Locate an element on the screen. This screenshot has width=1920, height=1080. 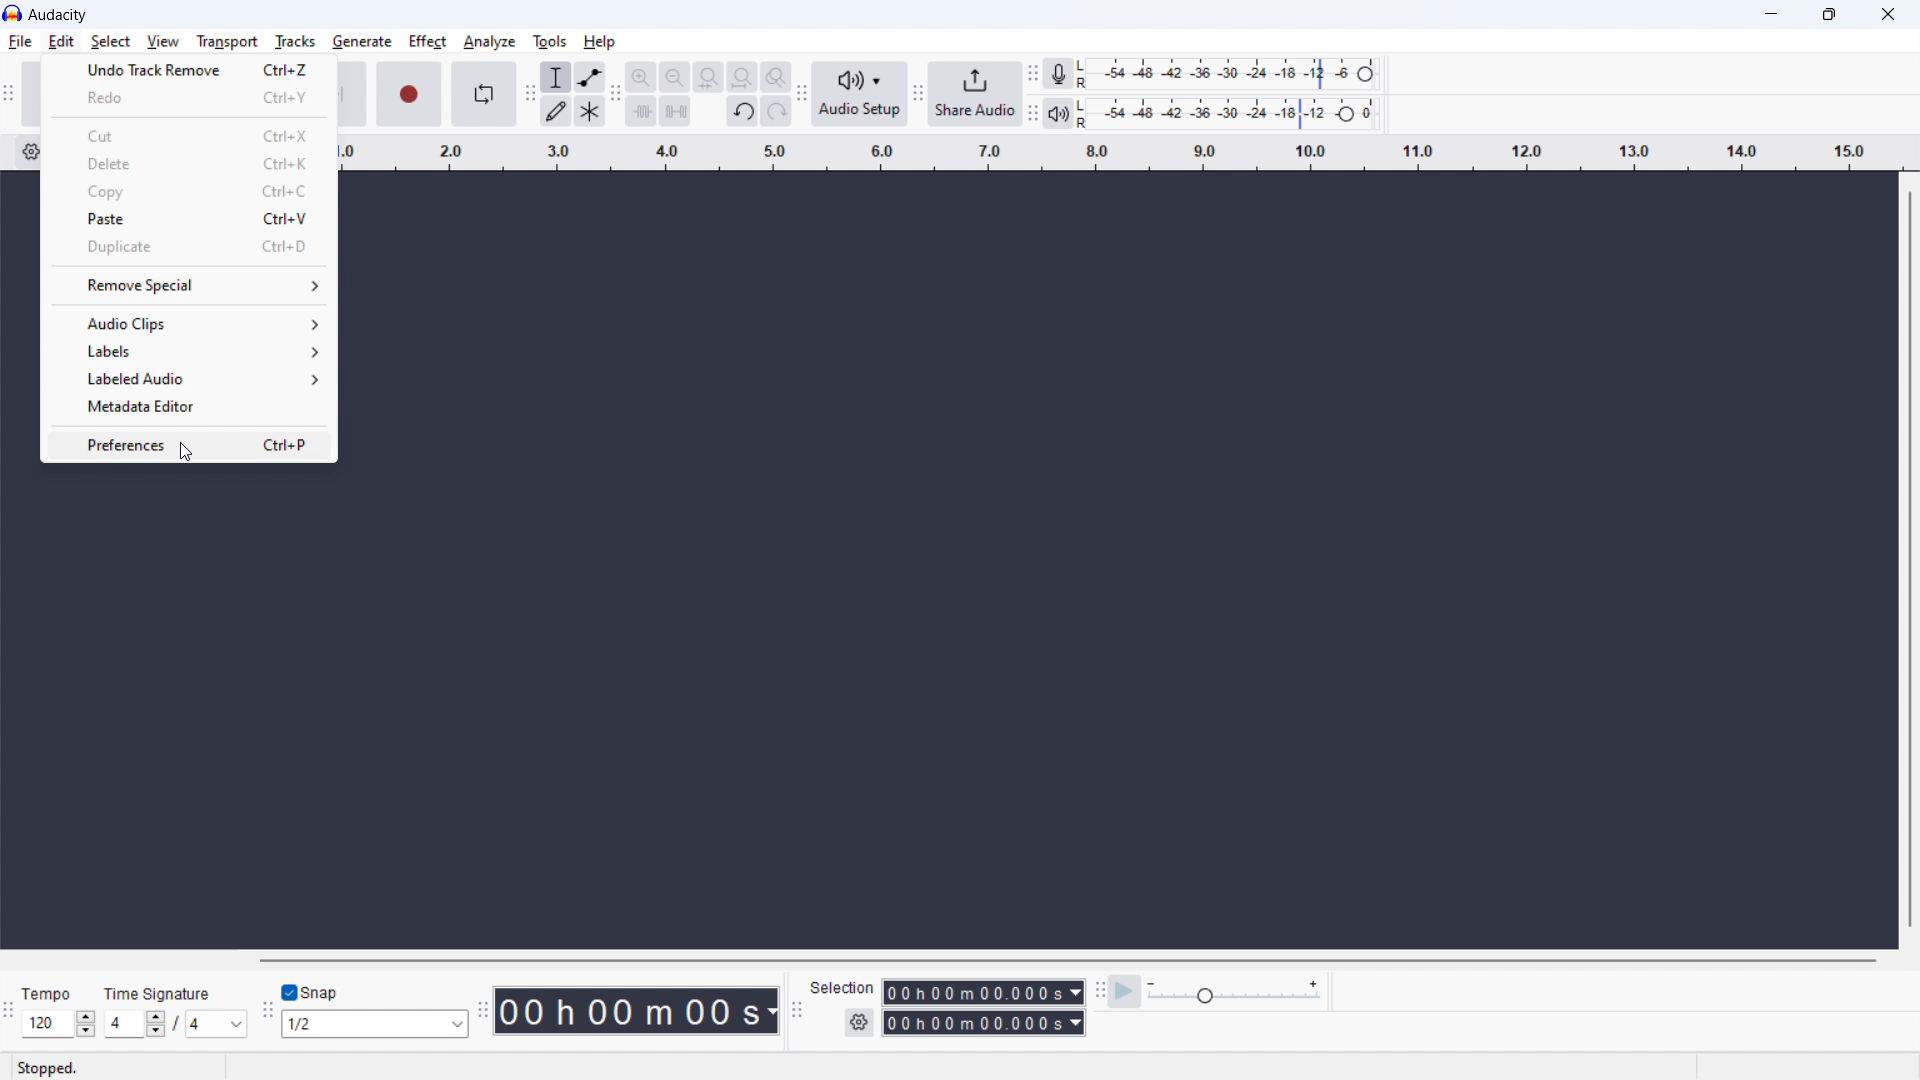
zoom in is located at coordinates (640, 77).